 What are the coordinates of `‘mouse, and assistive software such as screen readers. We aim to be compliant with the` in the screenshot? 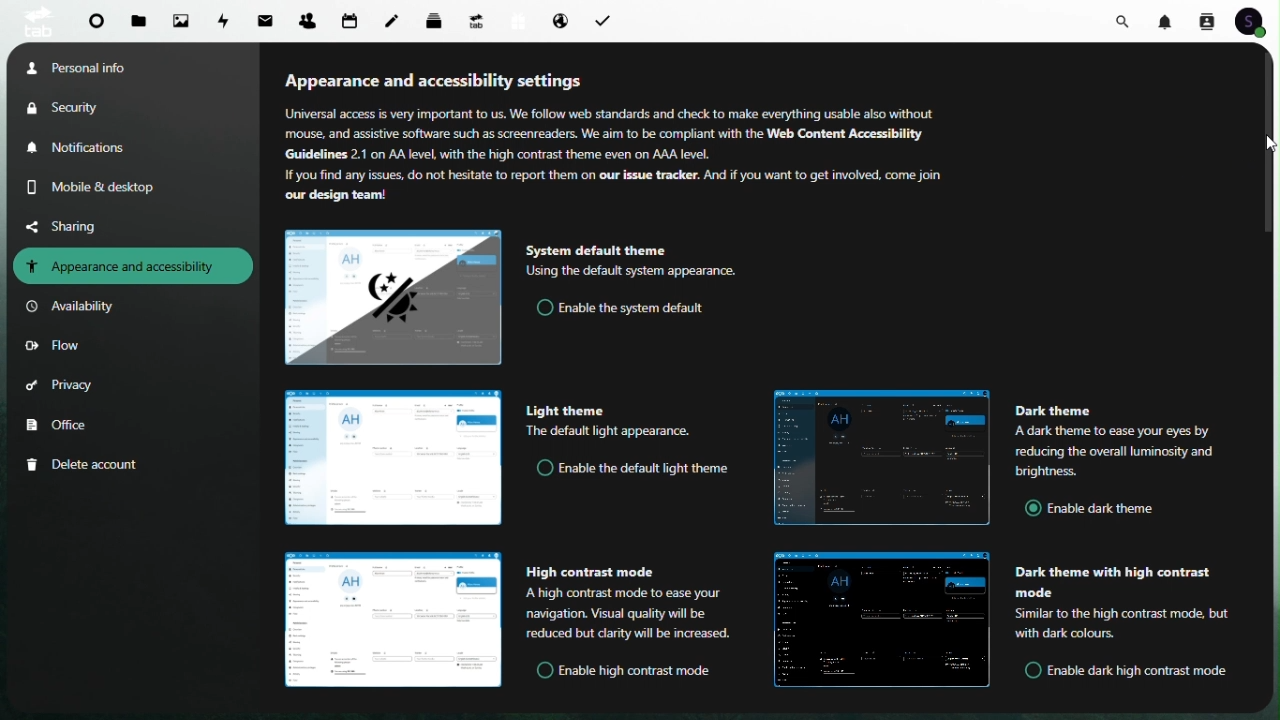 It's located at (521, 135).